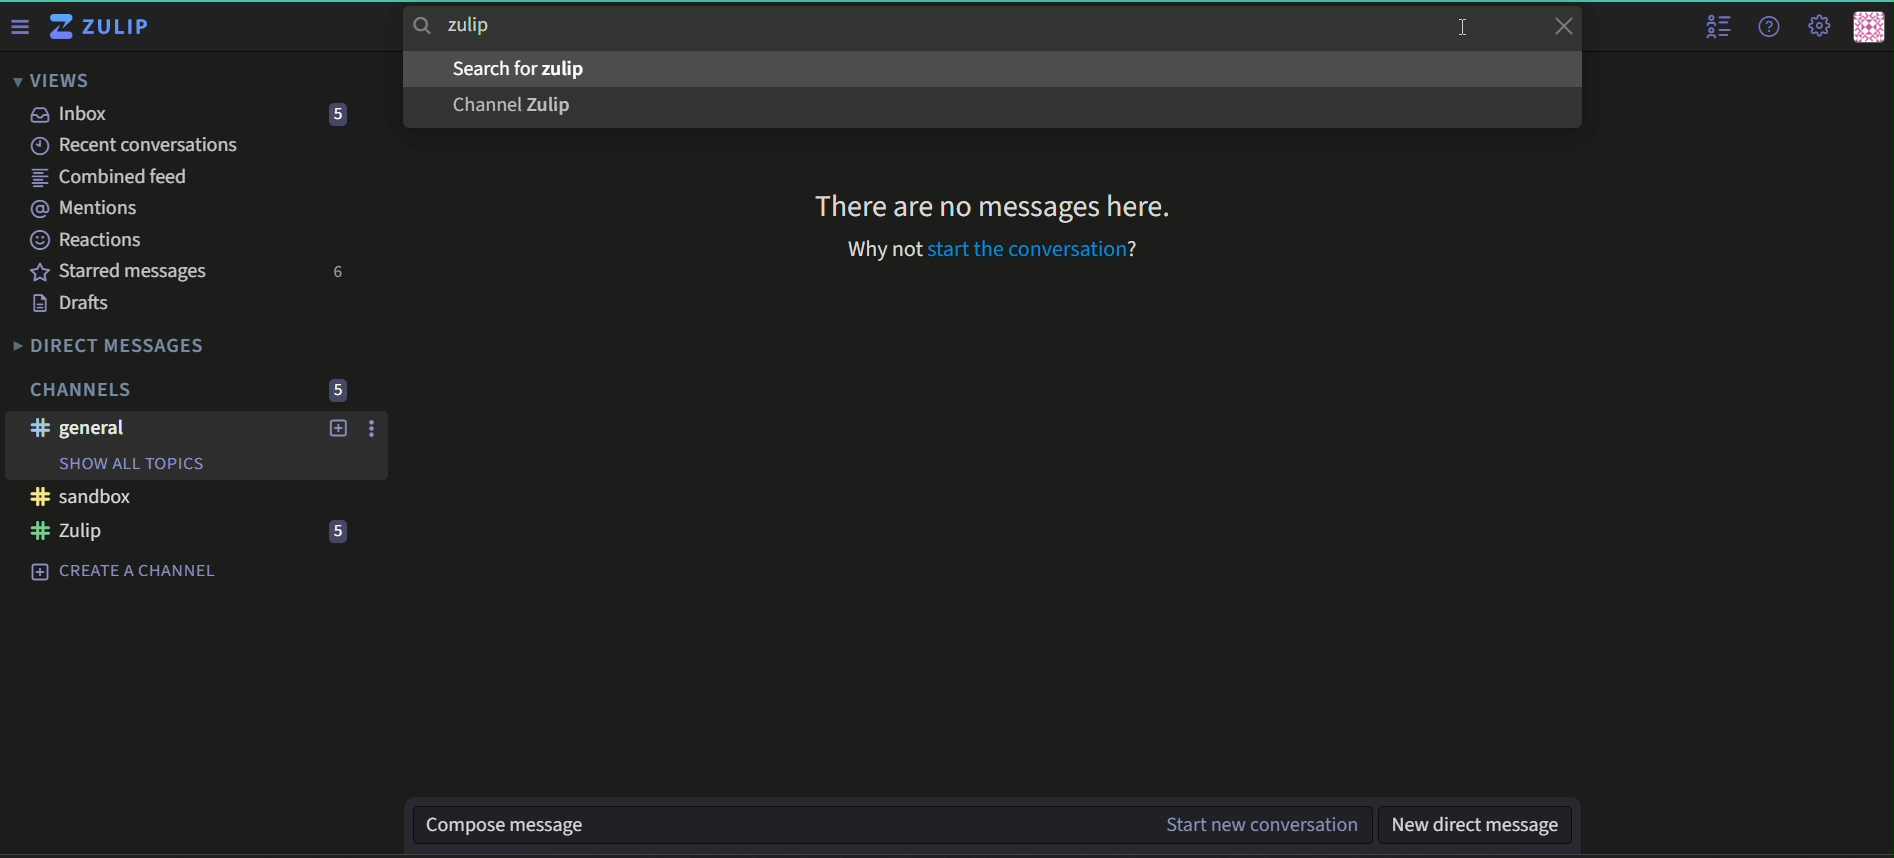 Image resolution: width=1894 pixels, height=858 pixels. What do you see at coordinates (340, 389) in the screenshot?
I see `number` at bounding box center [340, 389].